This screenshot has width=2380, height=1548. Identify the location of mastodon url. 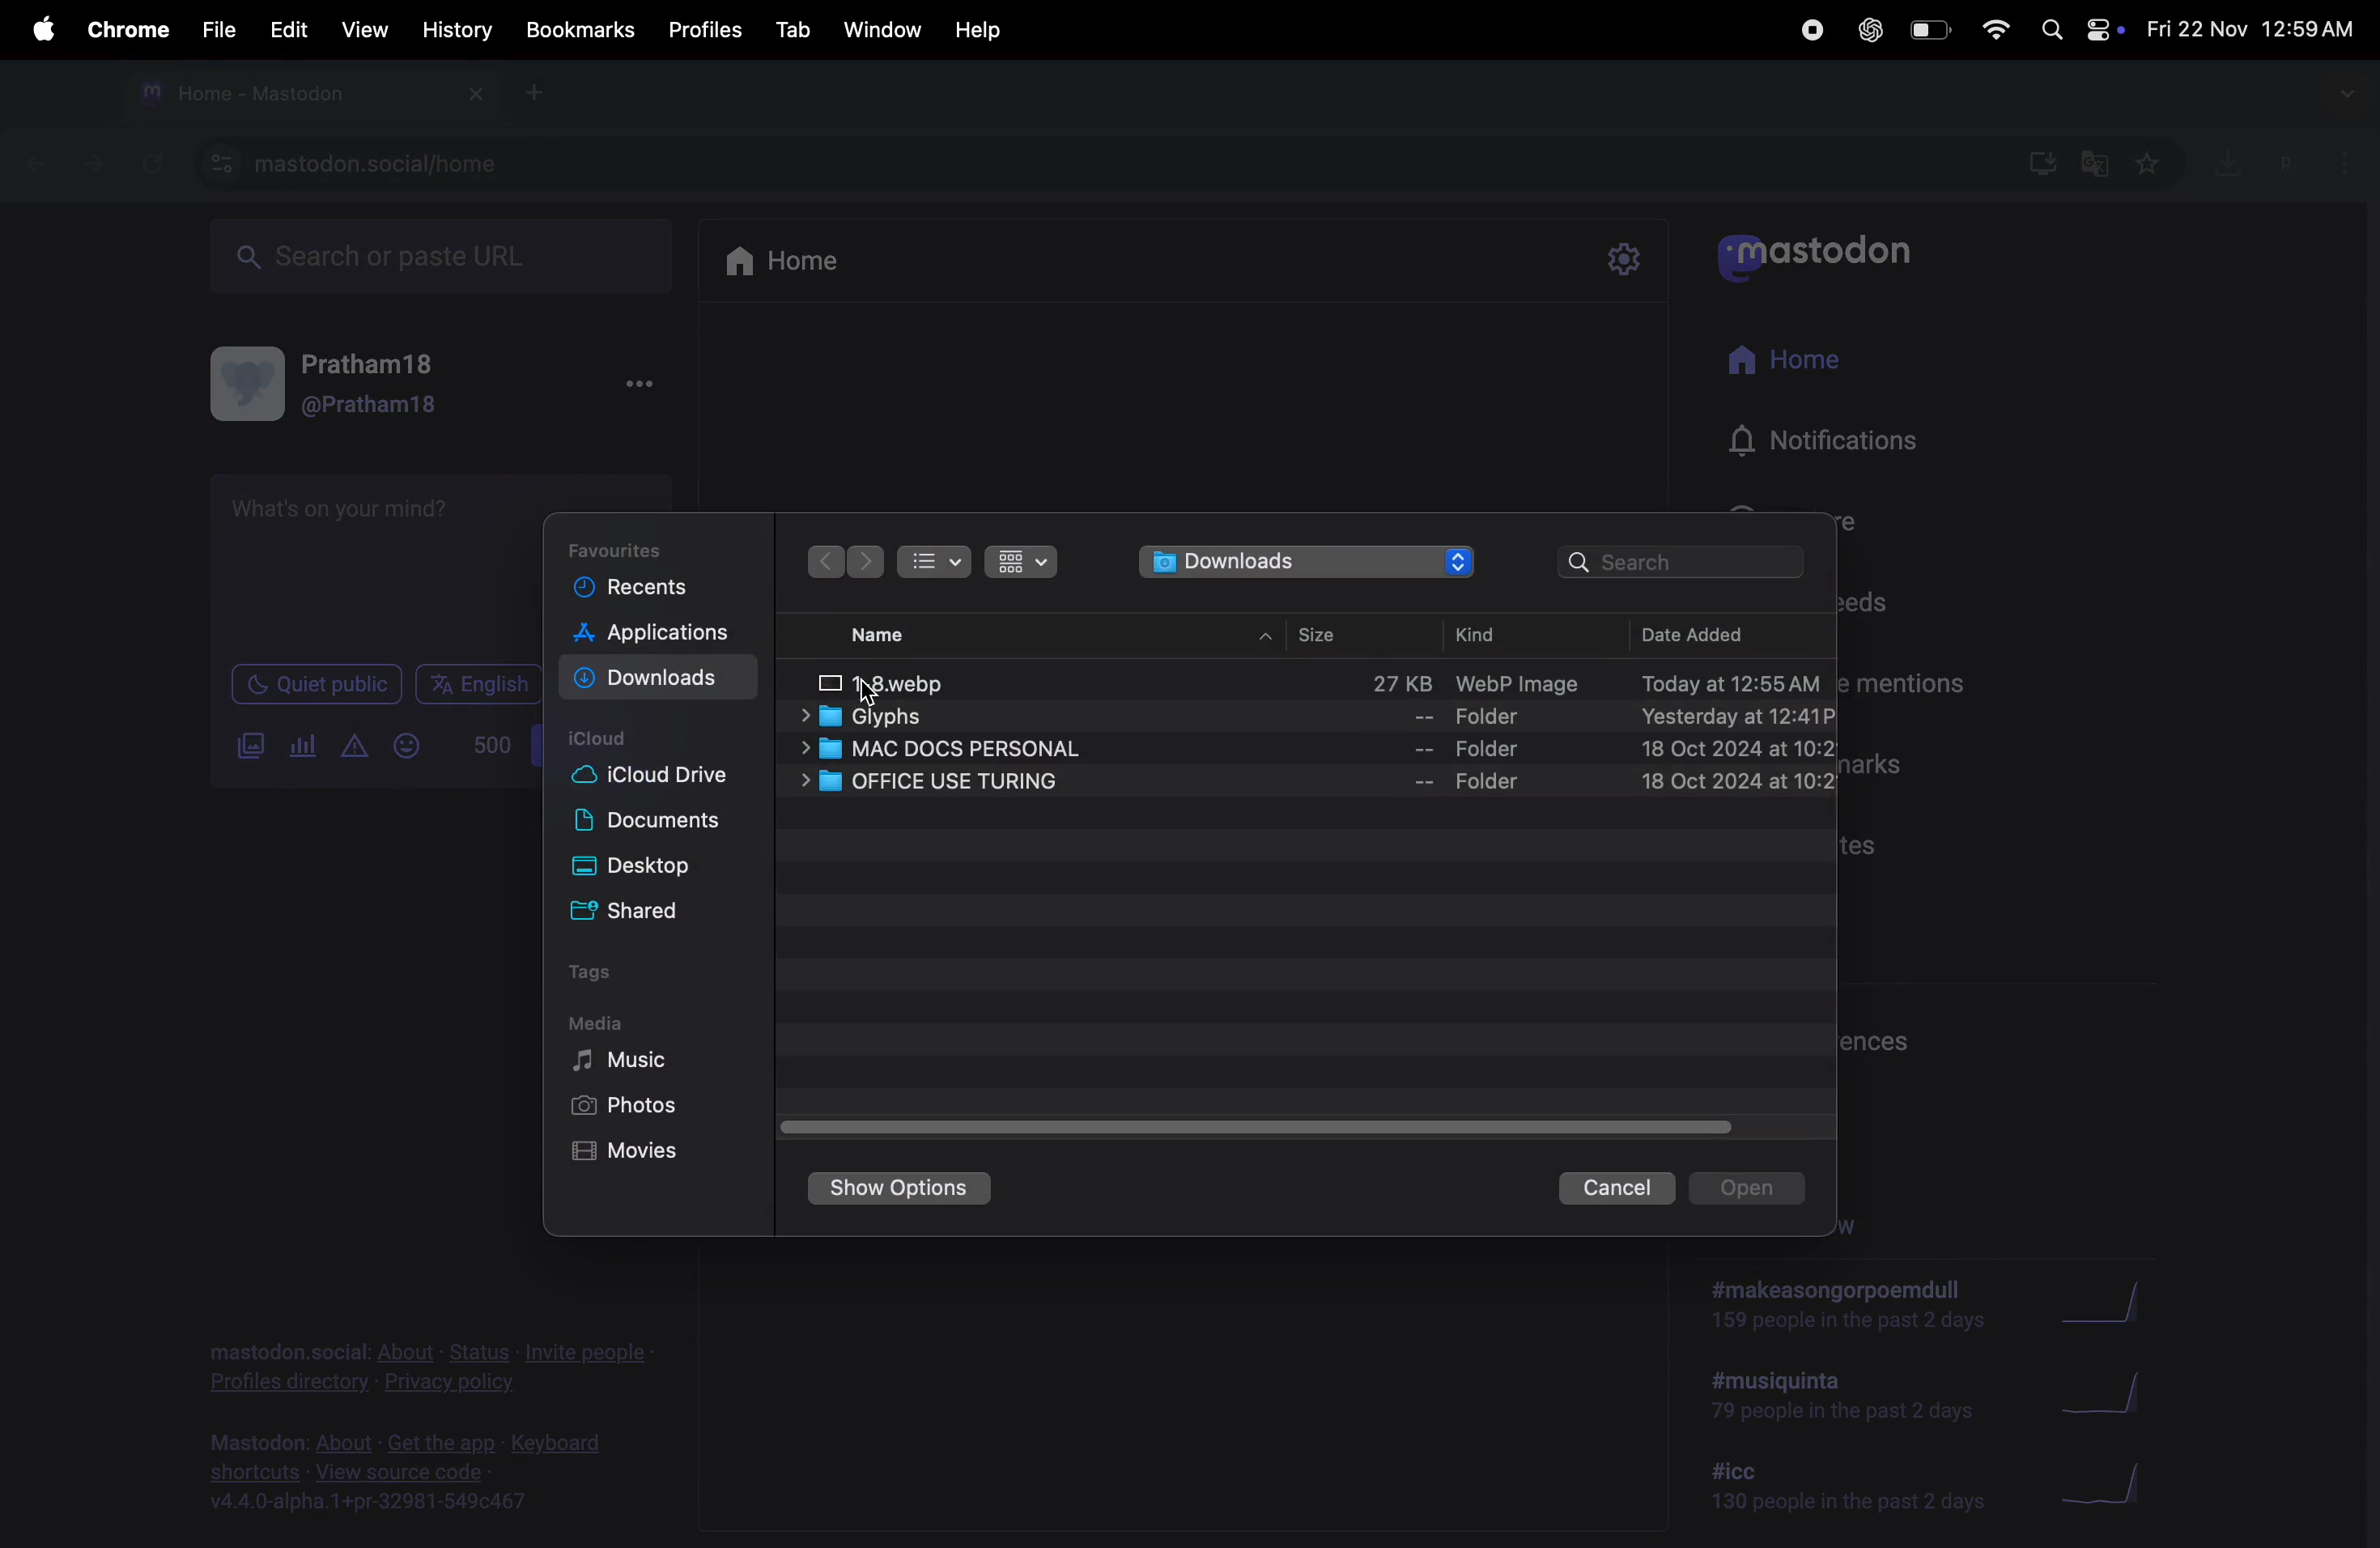
(426, 165).